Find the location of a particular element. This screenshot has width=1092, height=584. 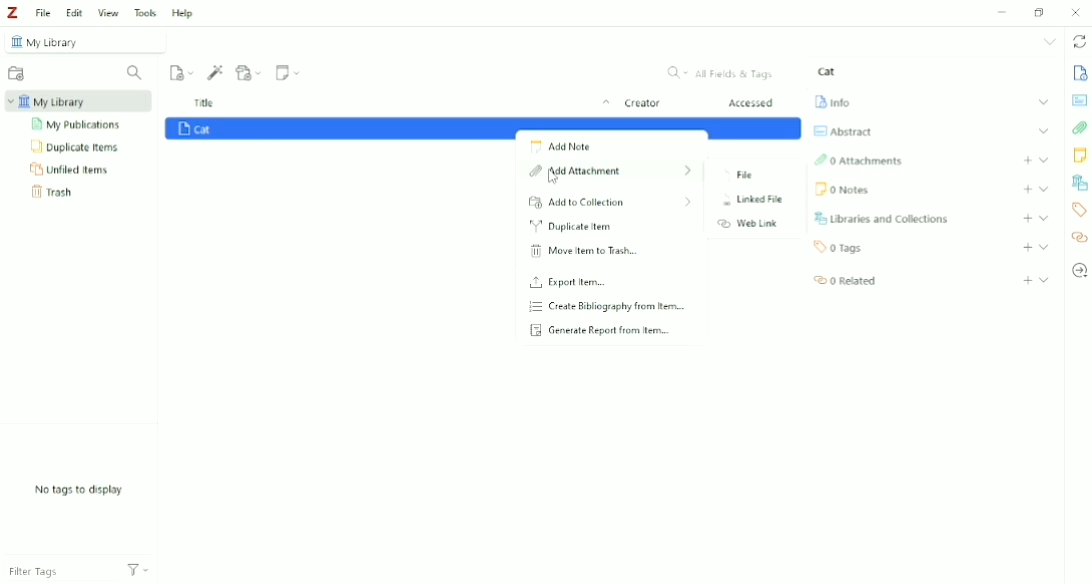

Expand section is located at coordinates (1044, 159).